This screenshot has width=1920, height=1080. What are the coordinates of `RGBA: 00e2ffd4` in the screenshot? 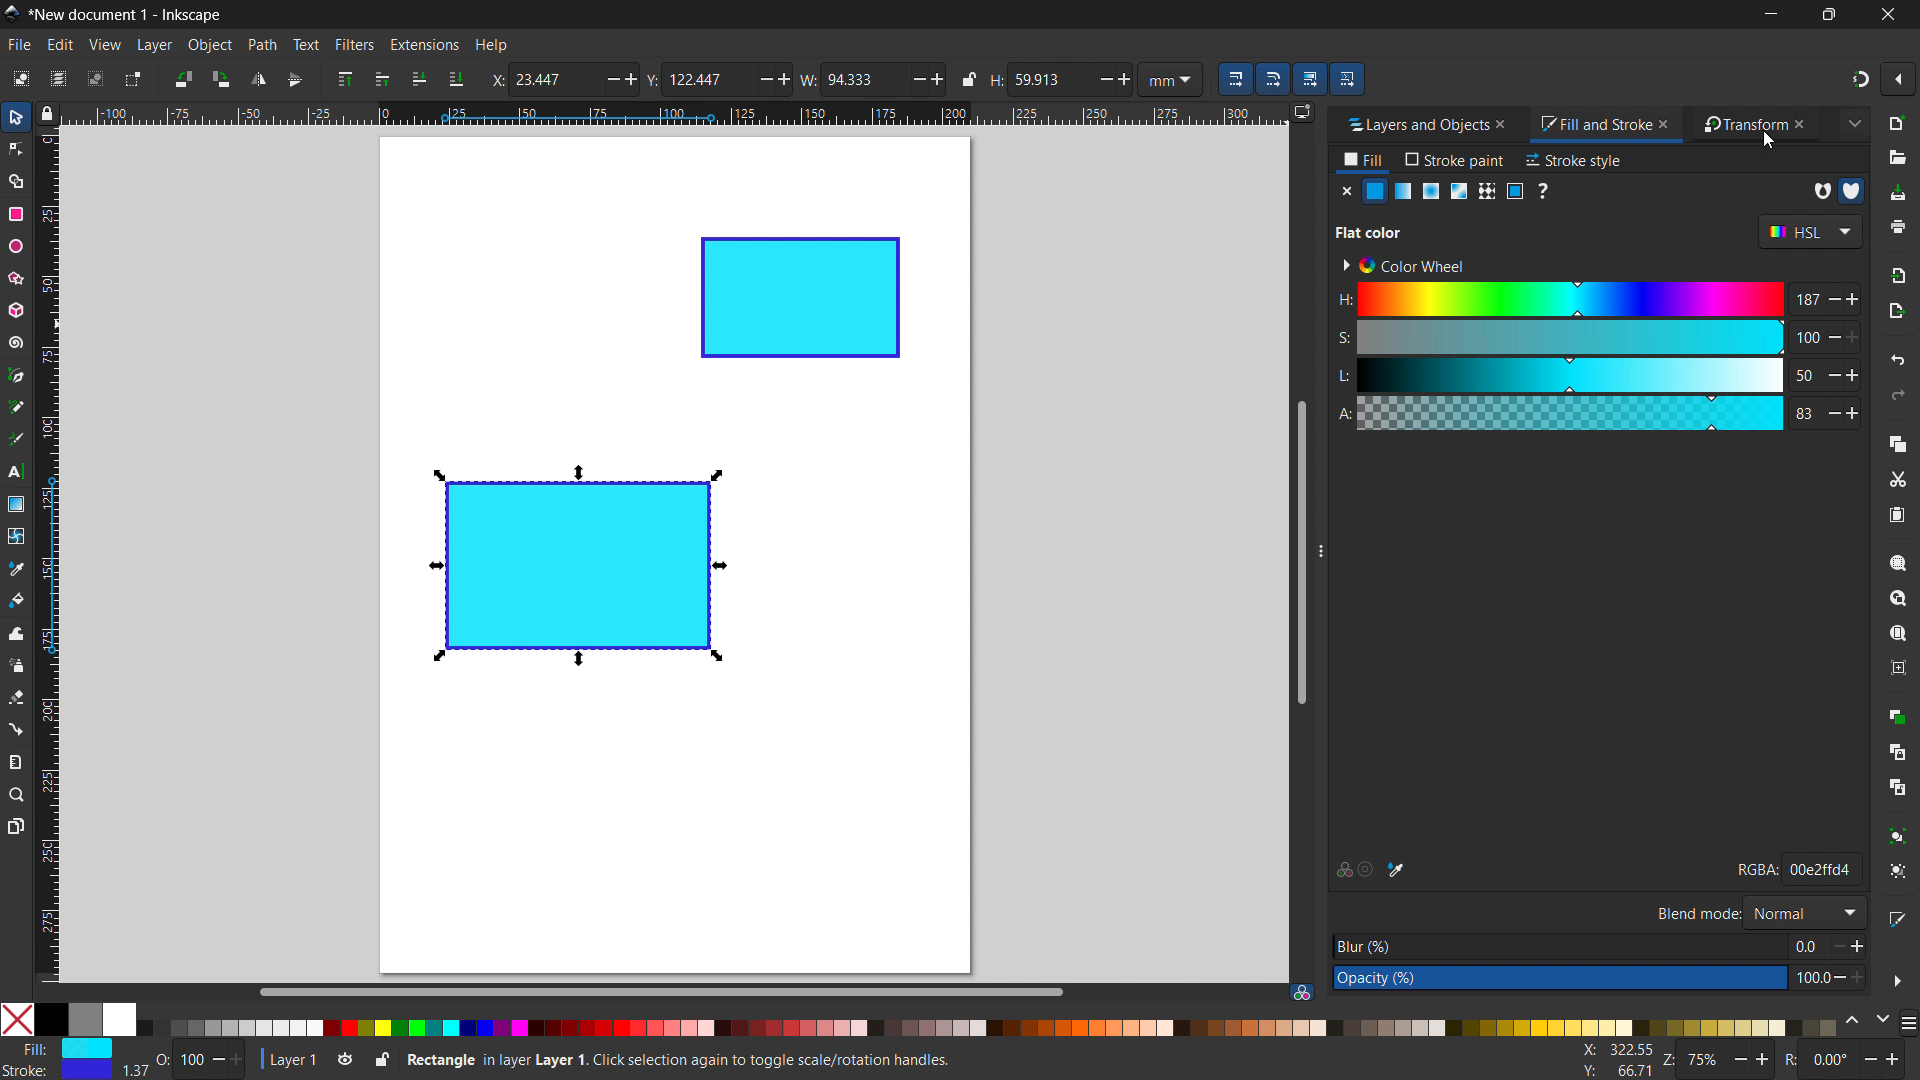 It's located at (1796, 868).